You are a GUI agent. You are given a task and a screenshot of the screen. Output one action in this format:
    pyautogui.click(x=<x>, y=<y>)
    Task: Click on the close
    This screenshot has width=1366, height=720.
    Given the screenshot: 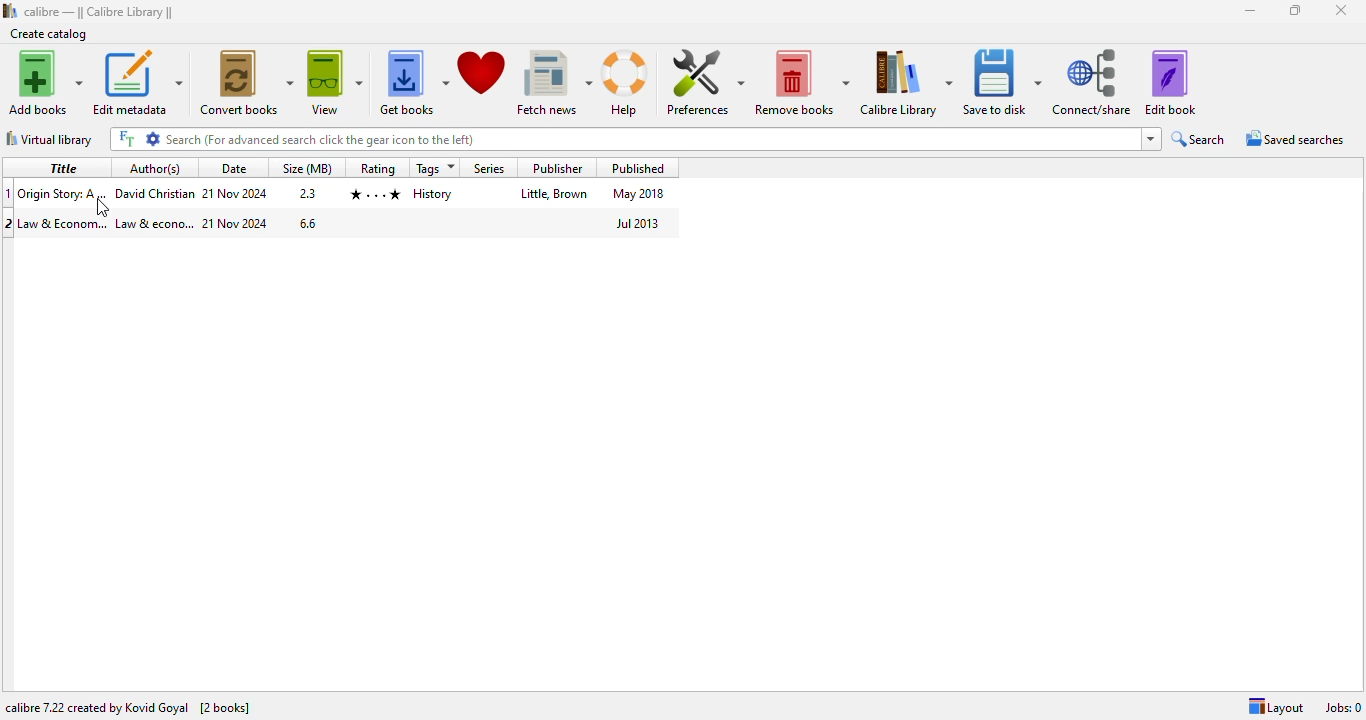 What is the action you would take?
    pyautogui.click(x=1342, y=10)
    